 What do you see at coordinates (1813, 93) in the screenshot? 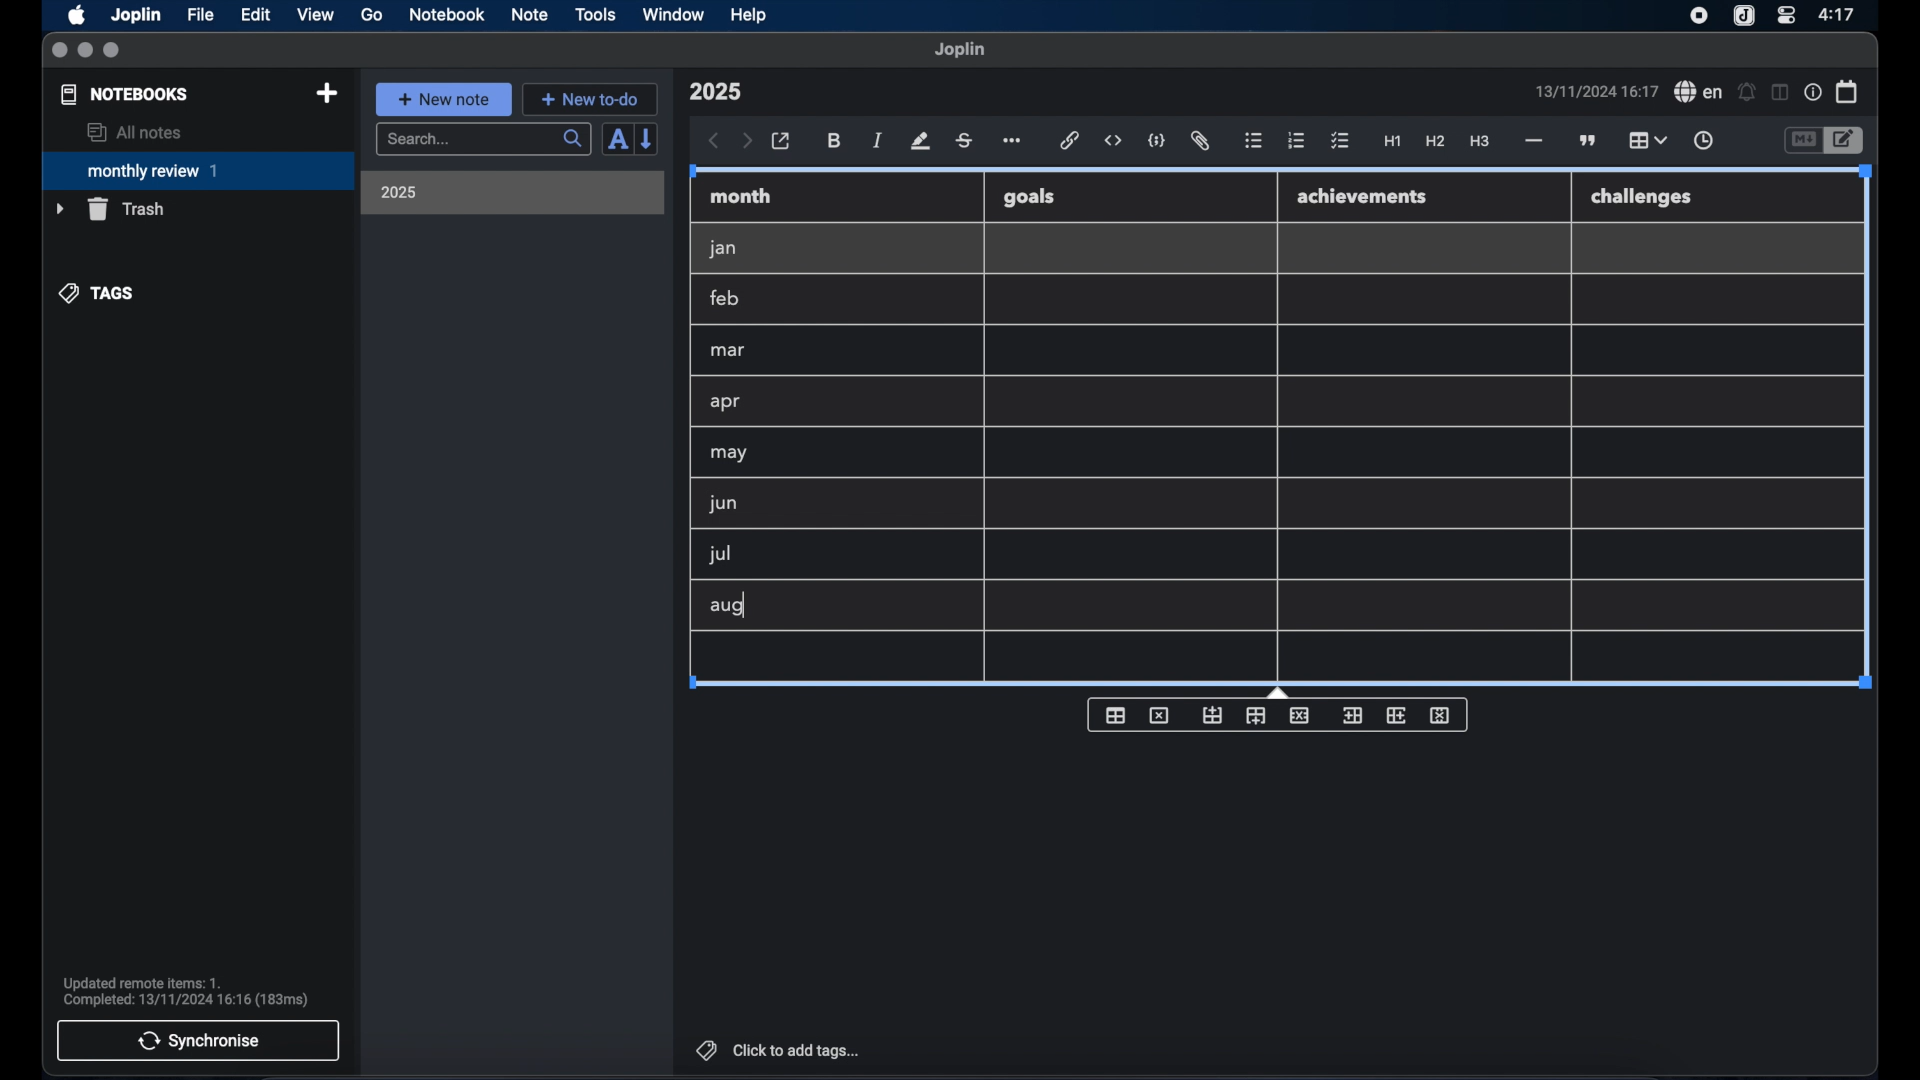
I see `note properties` at bounding box center [1813, 93].